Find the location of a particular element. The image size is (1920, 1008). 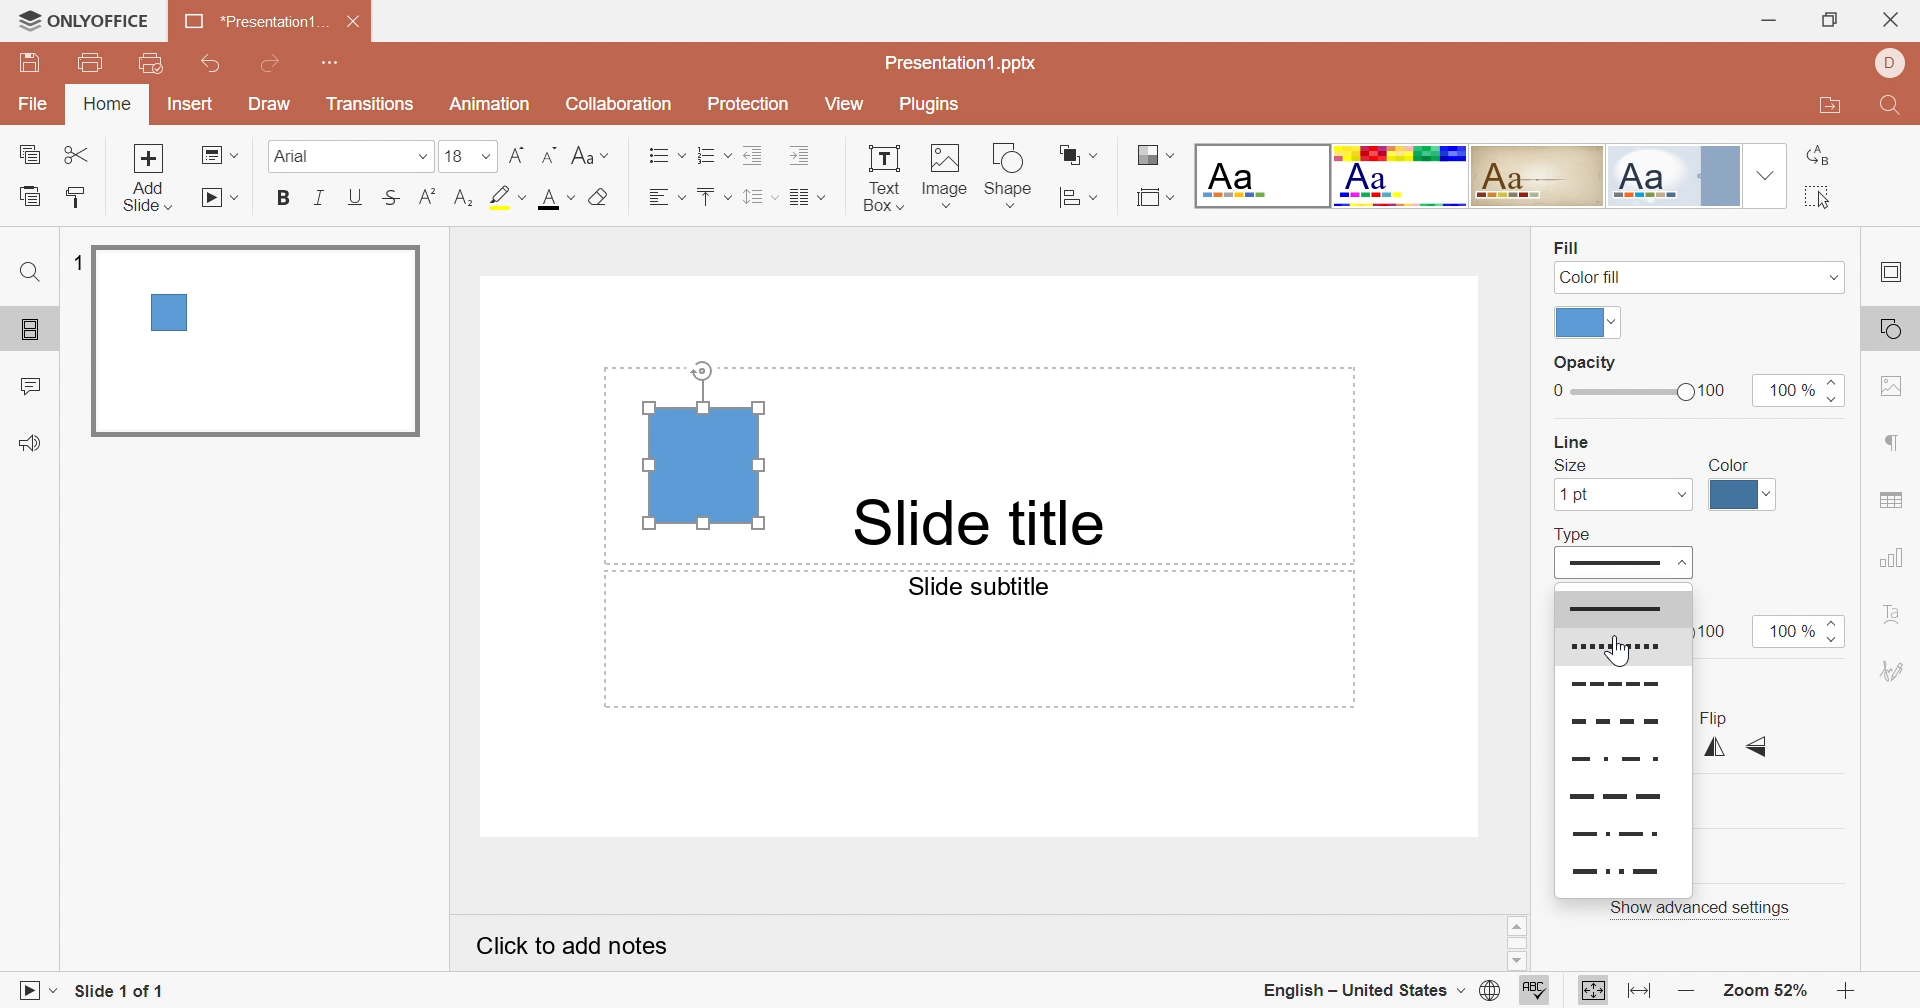

Zoom 57% is located at coordinates (1768, 991).